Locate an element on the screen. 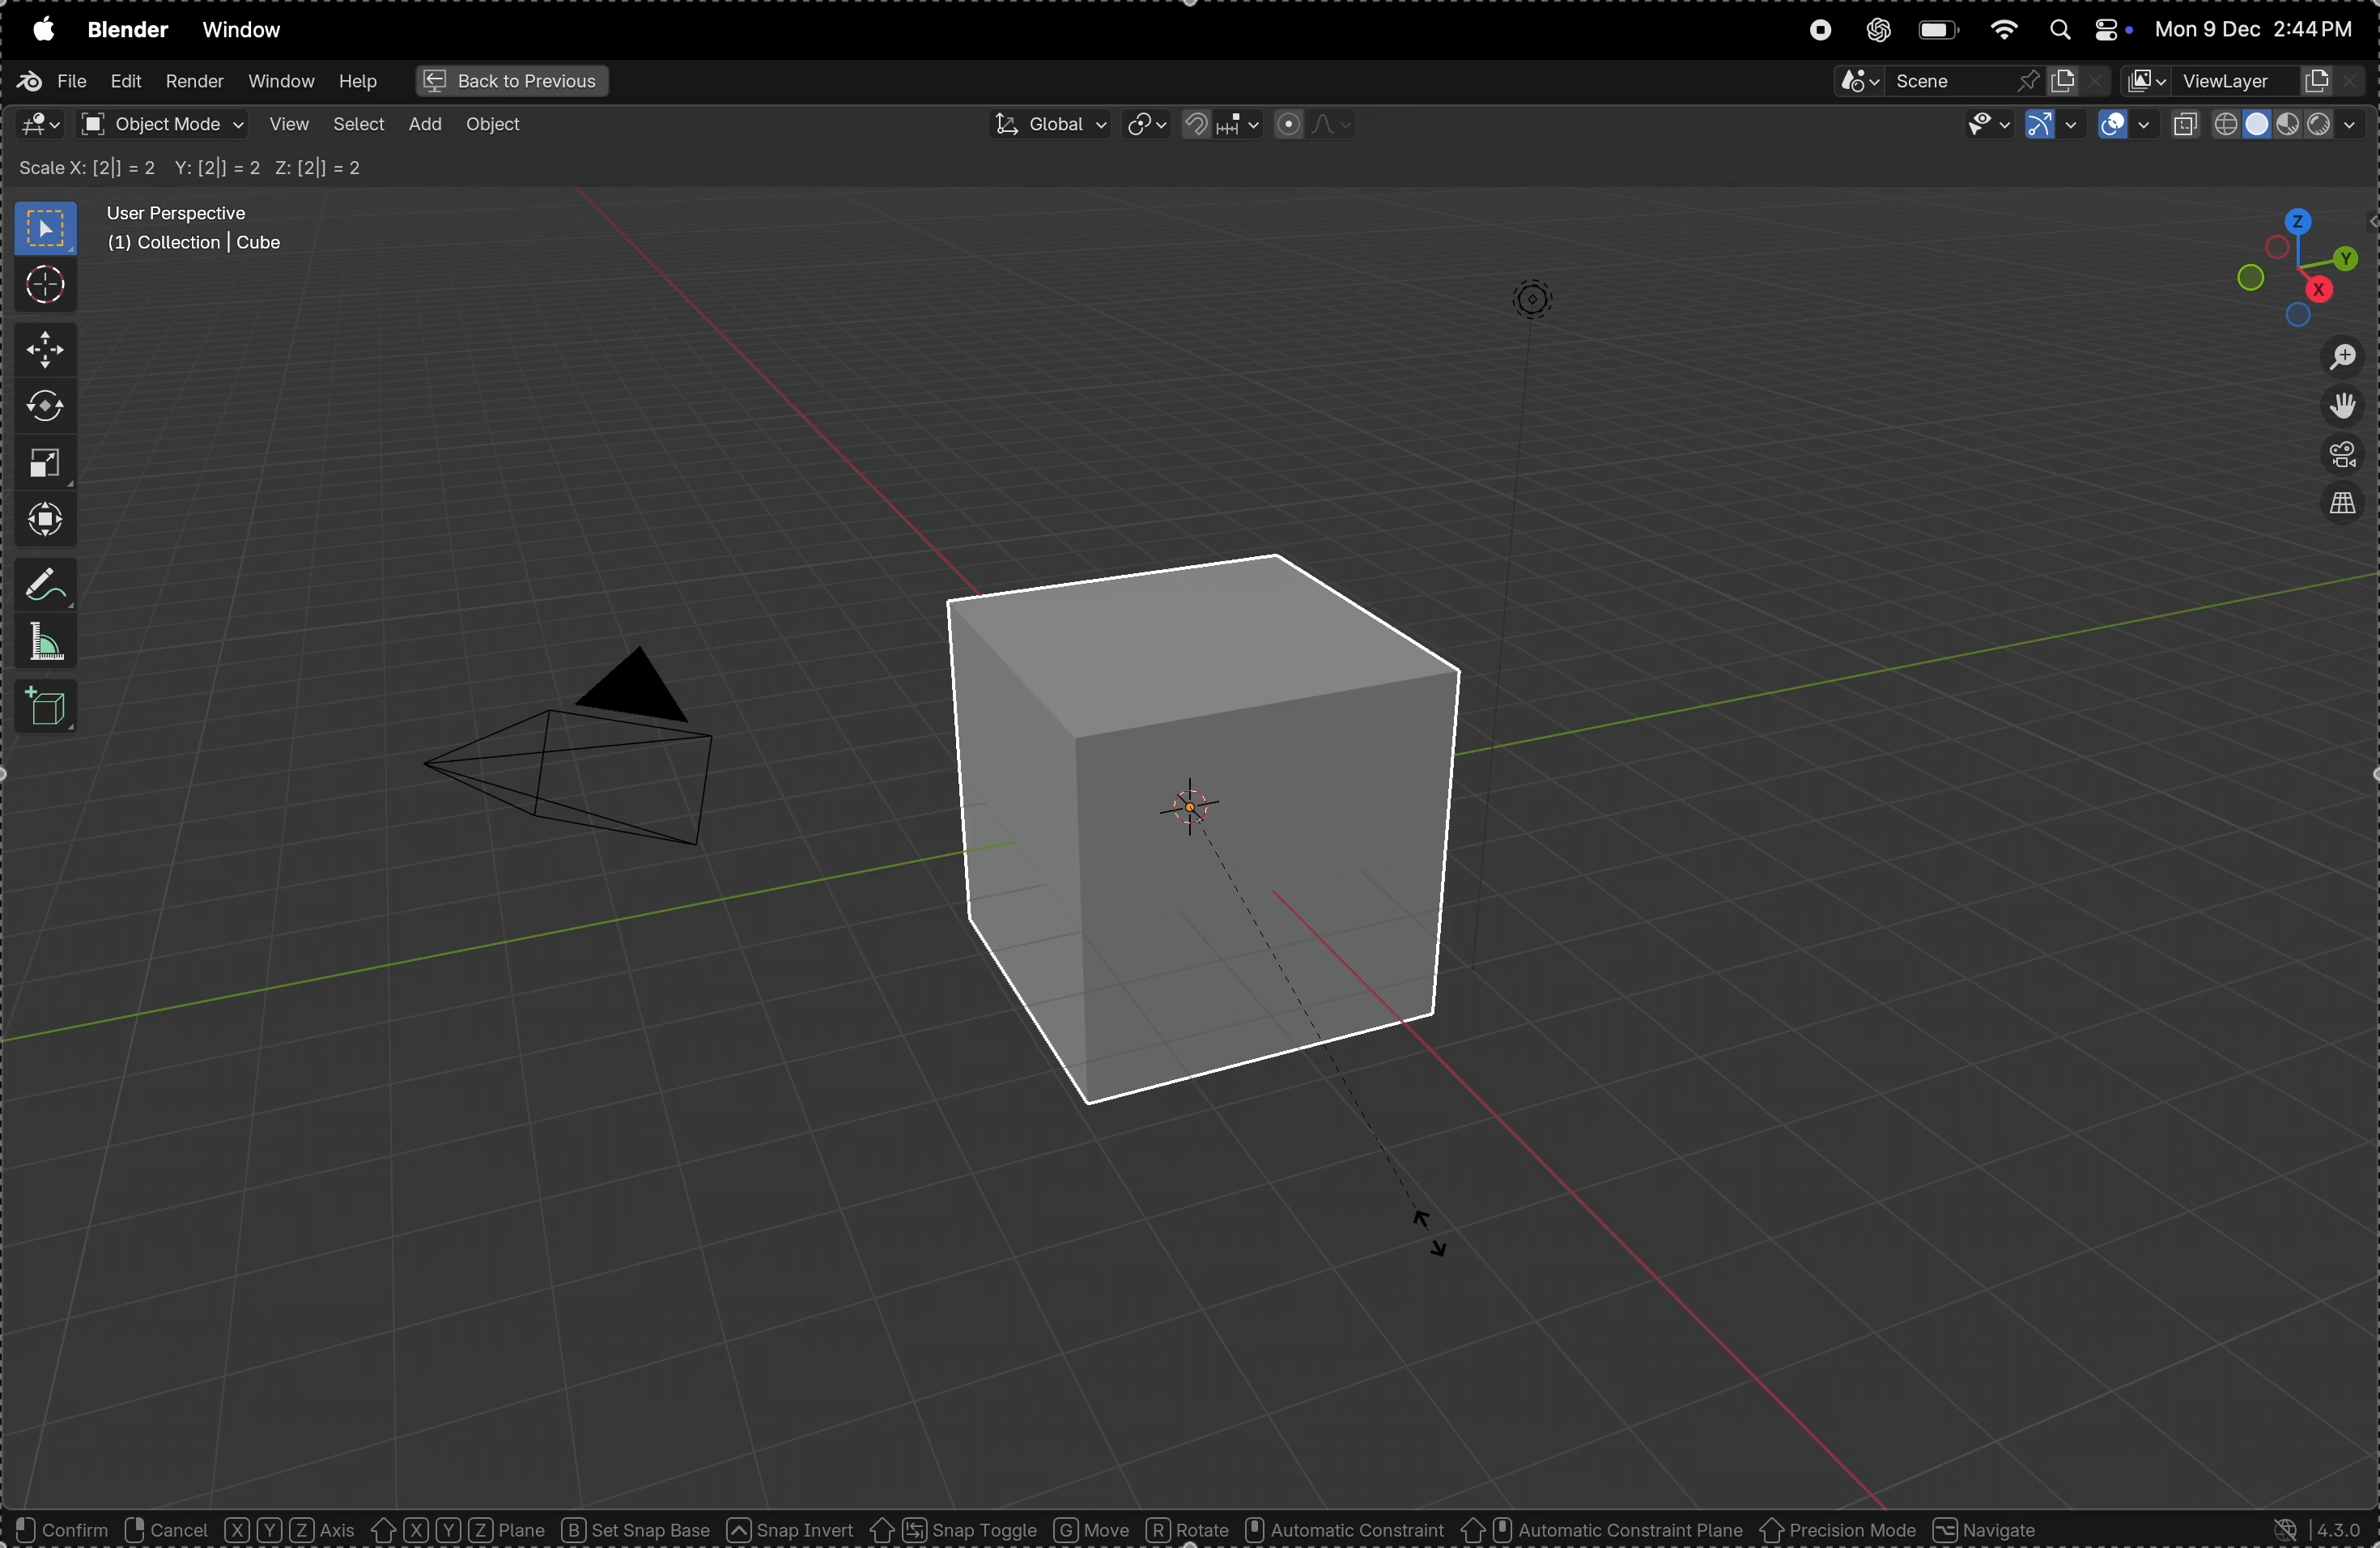 The width and height of the screenshot is (2380, 1548). view layer is located at coordinates (2250, 83).